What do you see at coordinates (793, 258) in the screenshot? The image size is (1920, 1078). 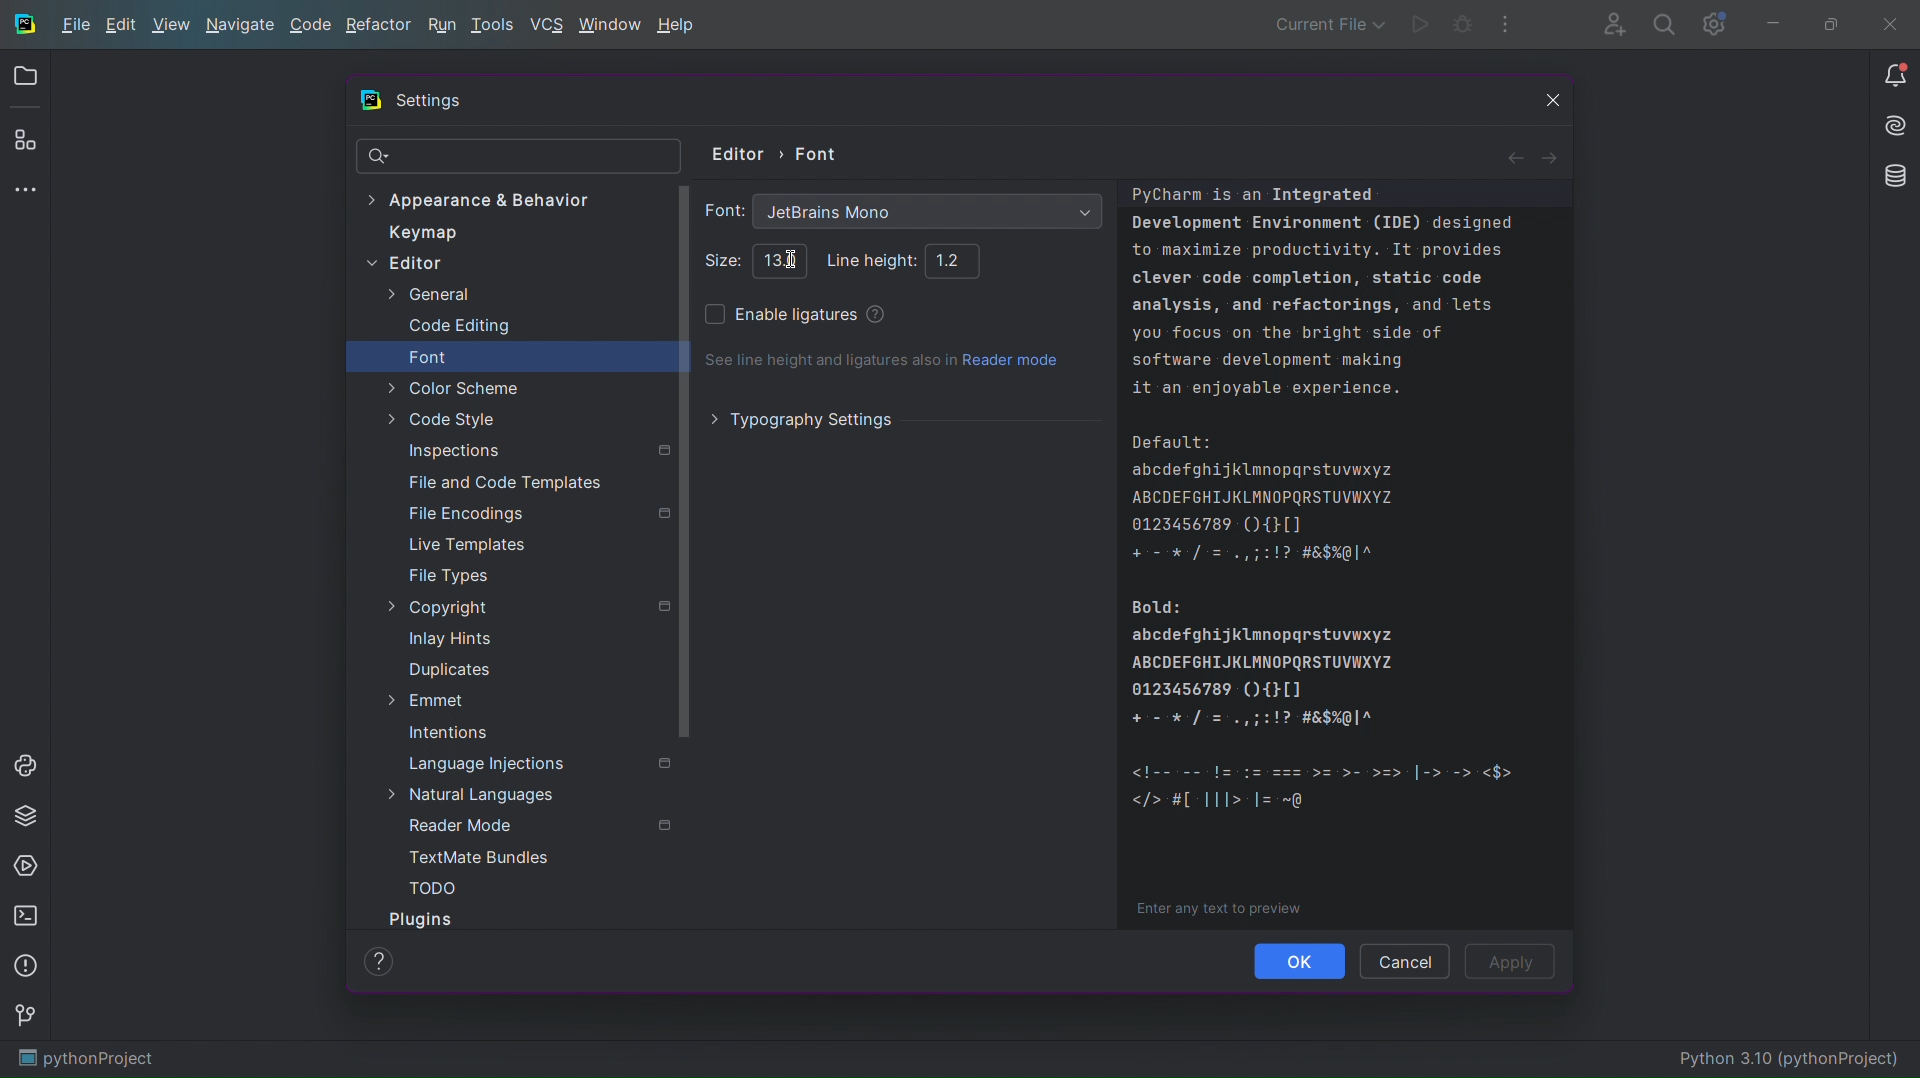 I see `cursor` at bounding box center [793, 258].